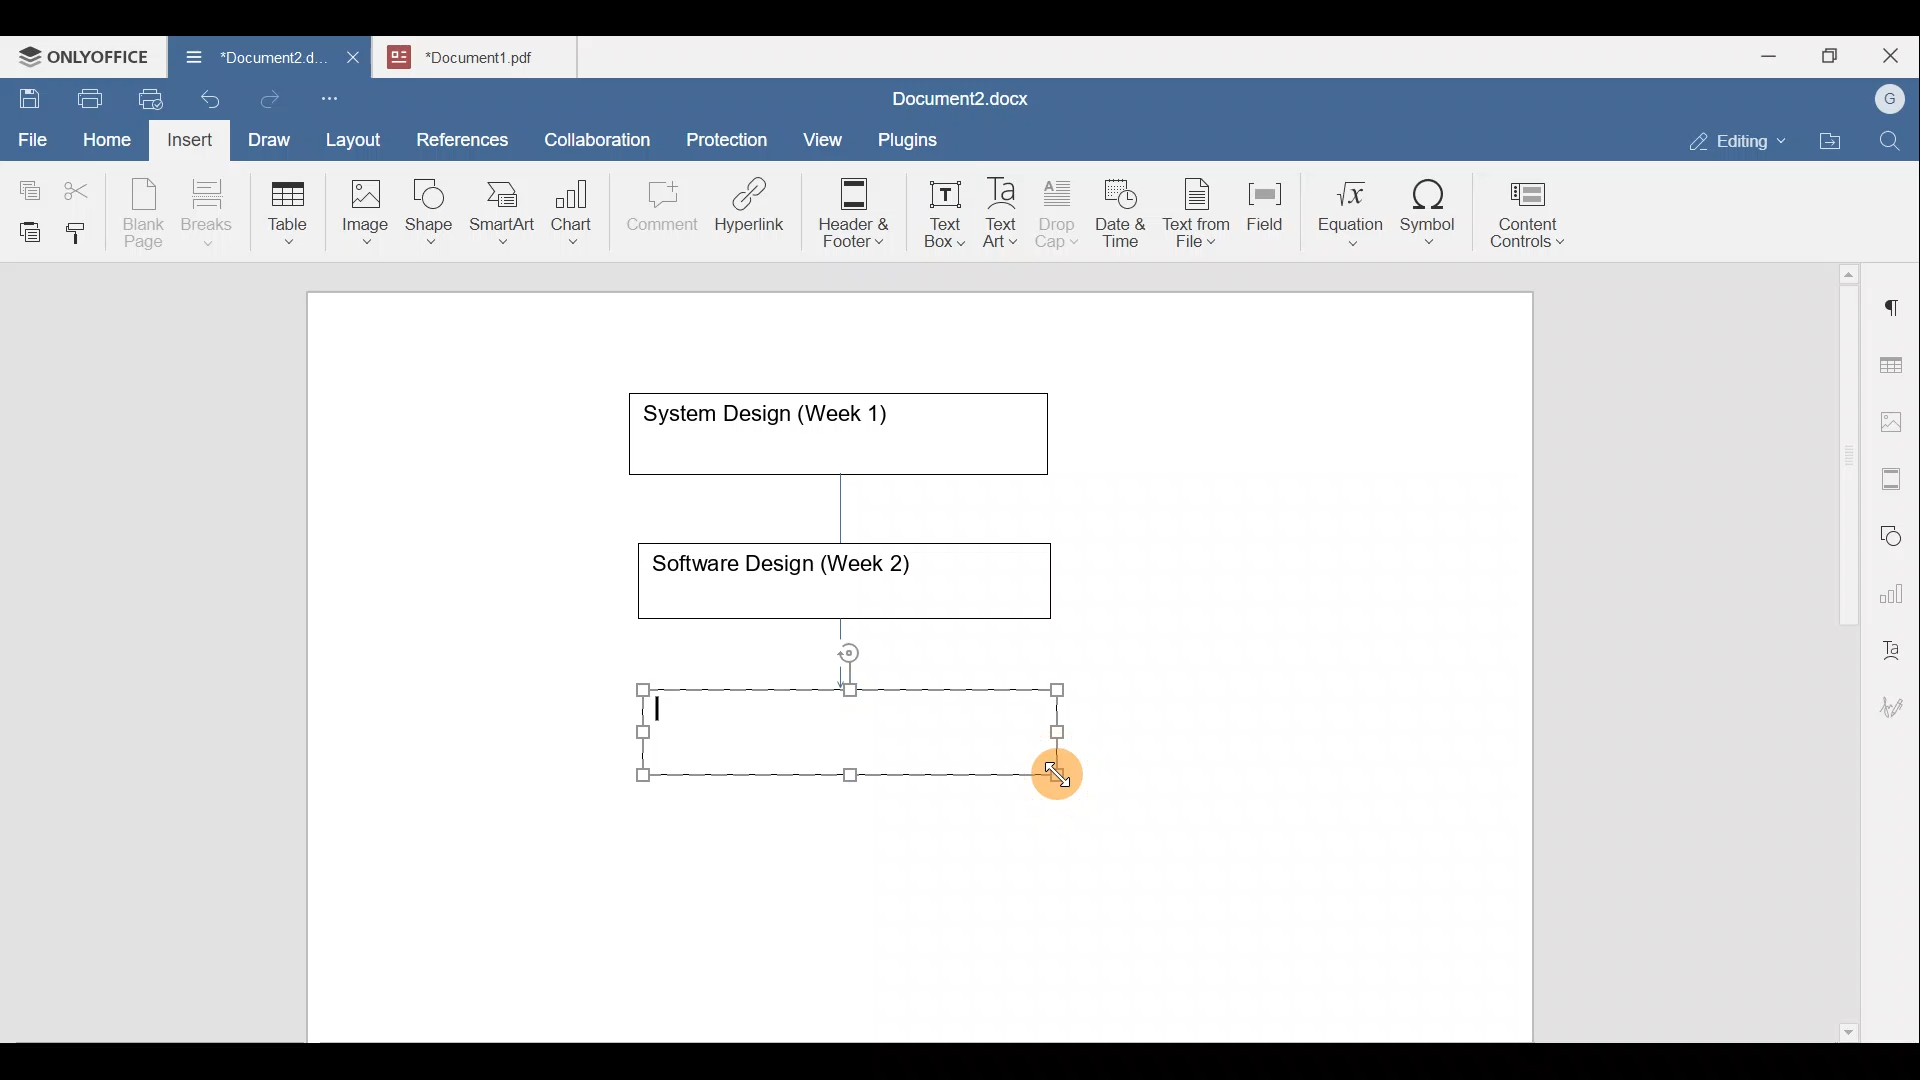 Image resolution: width=1920 pixels, height=1080 pixels. I want to click on Text from file, so click(1200, 211).